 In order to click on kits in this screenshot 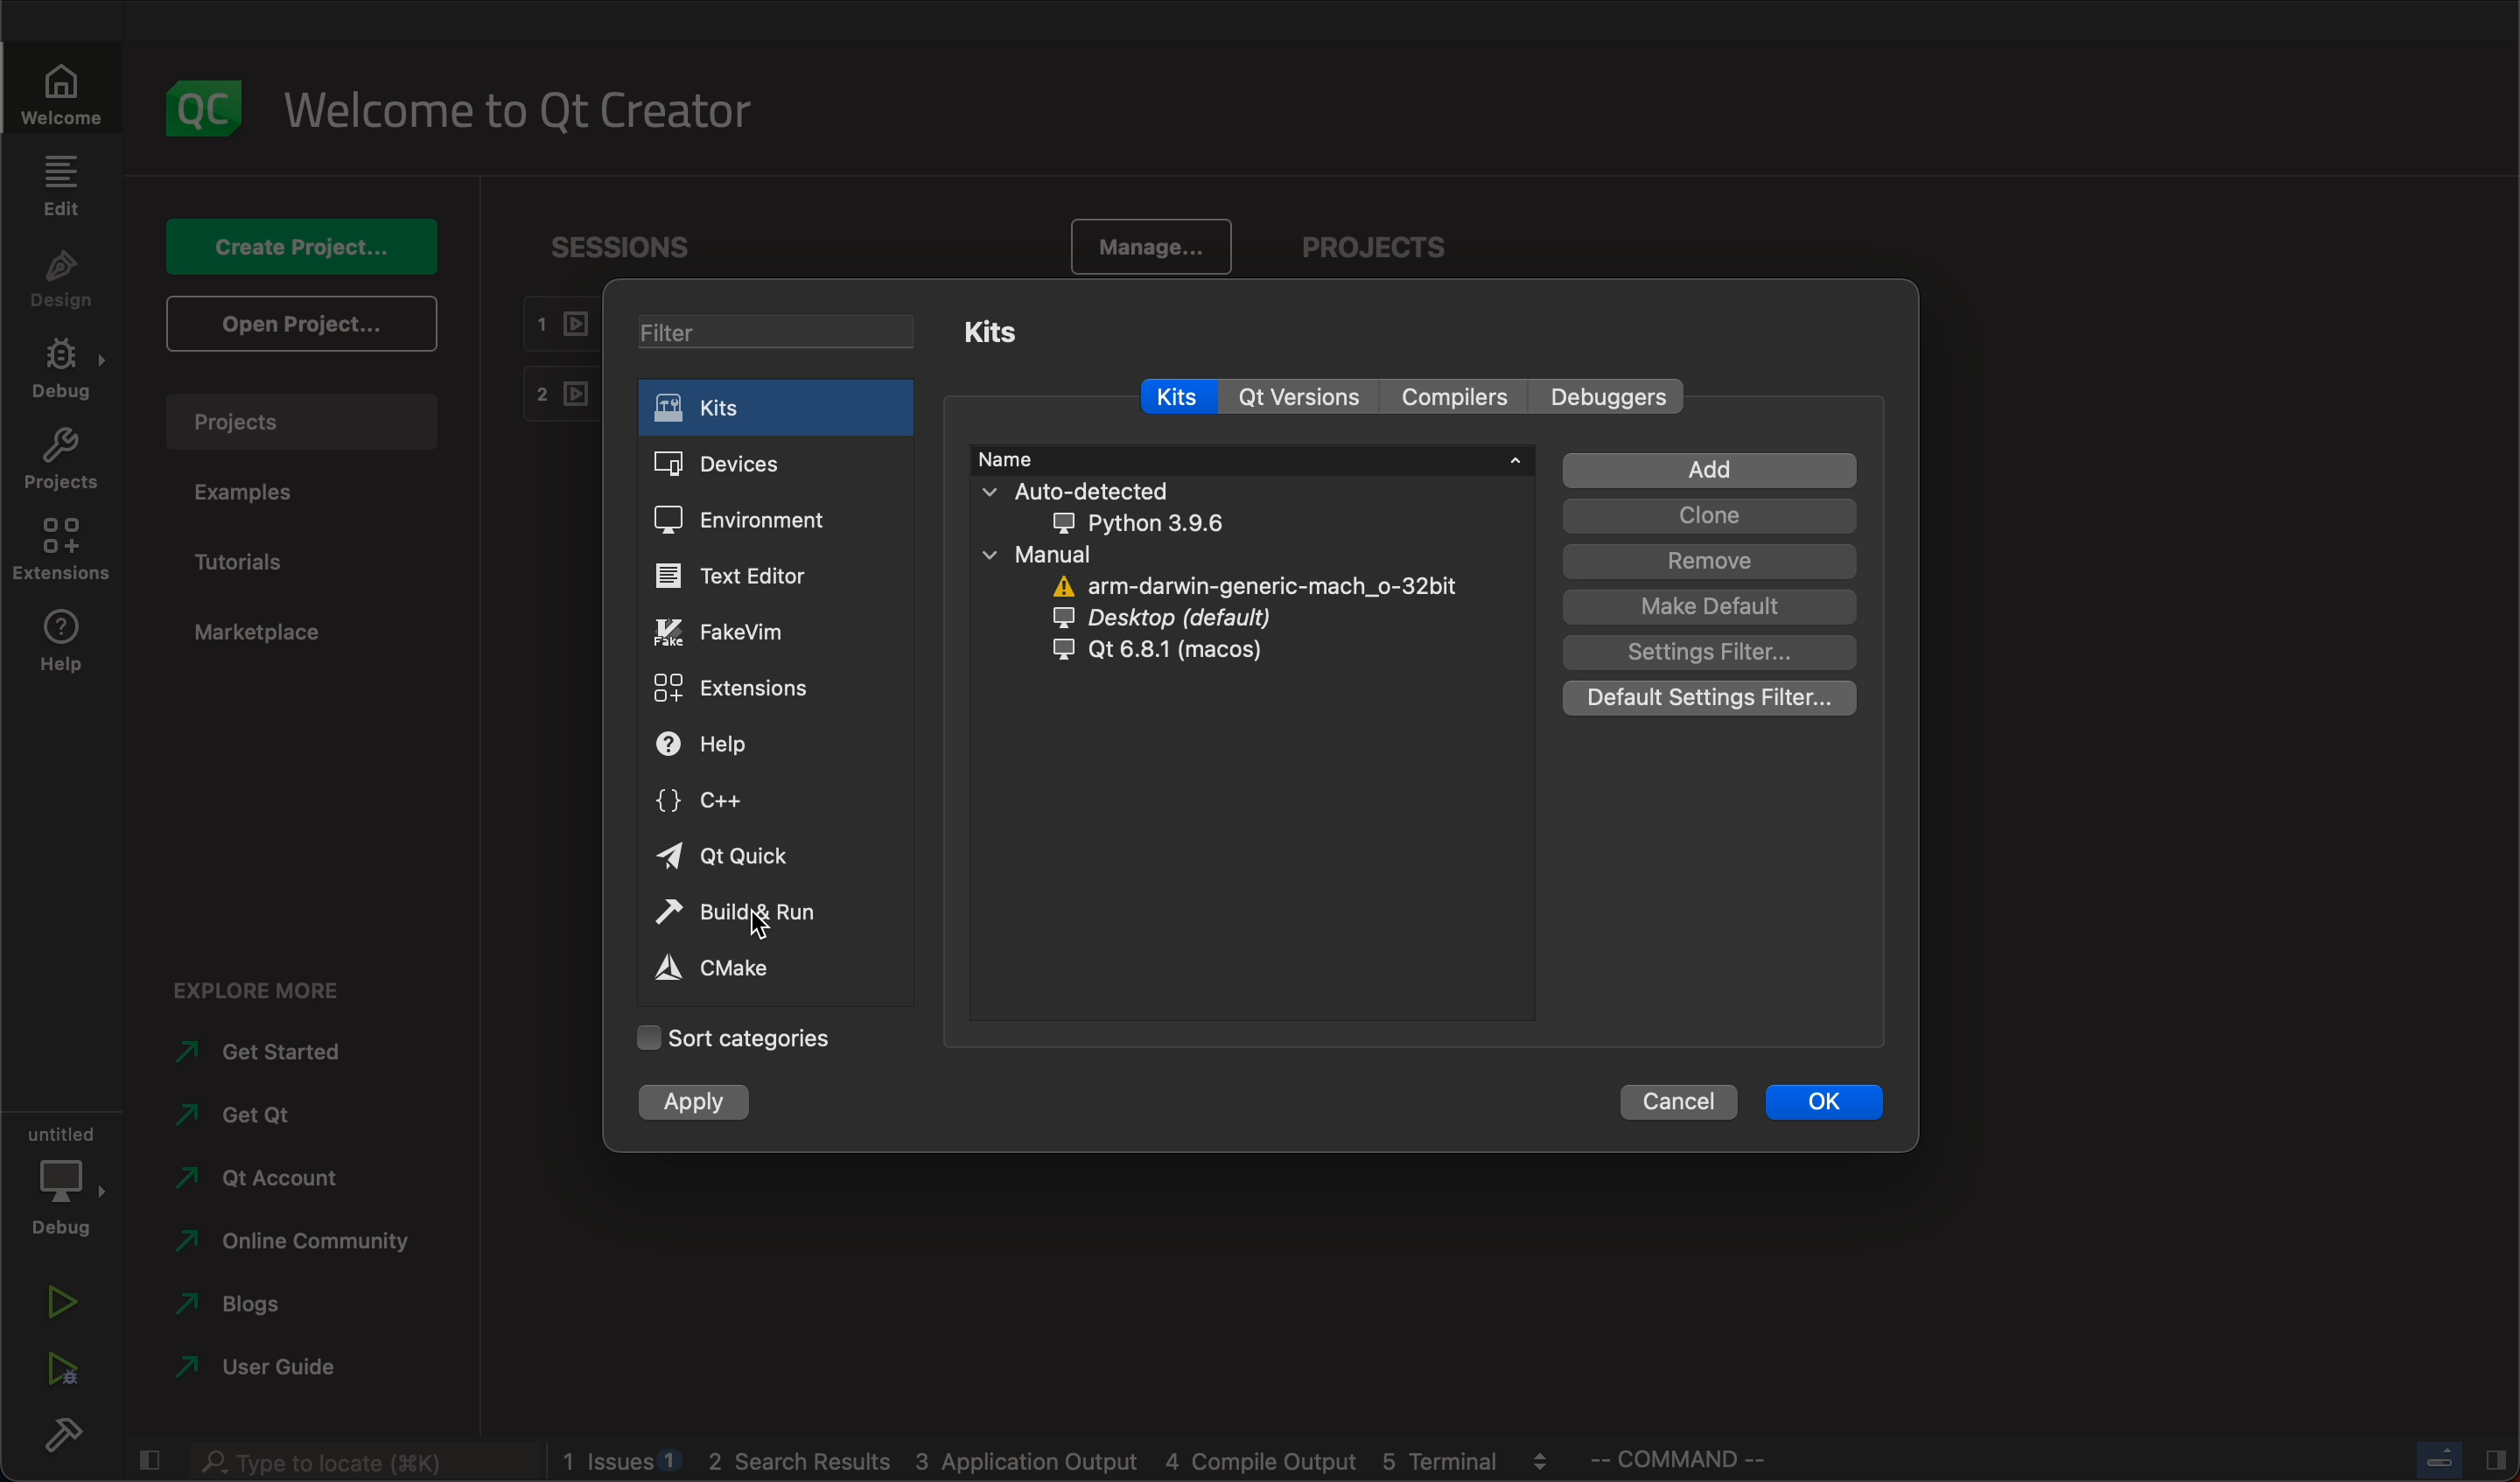, I will do `click(775, 407)`.